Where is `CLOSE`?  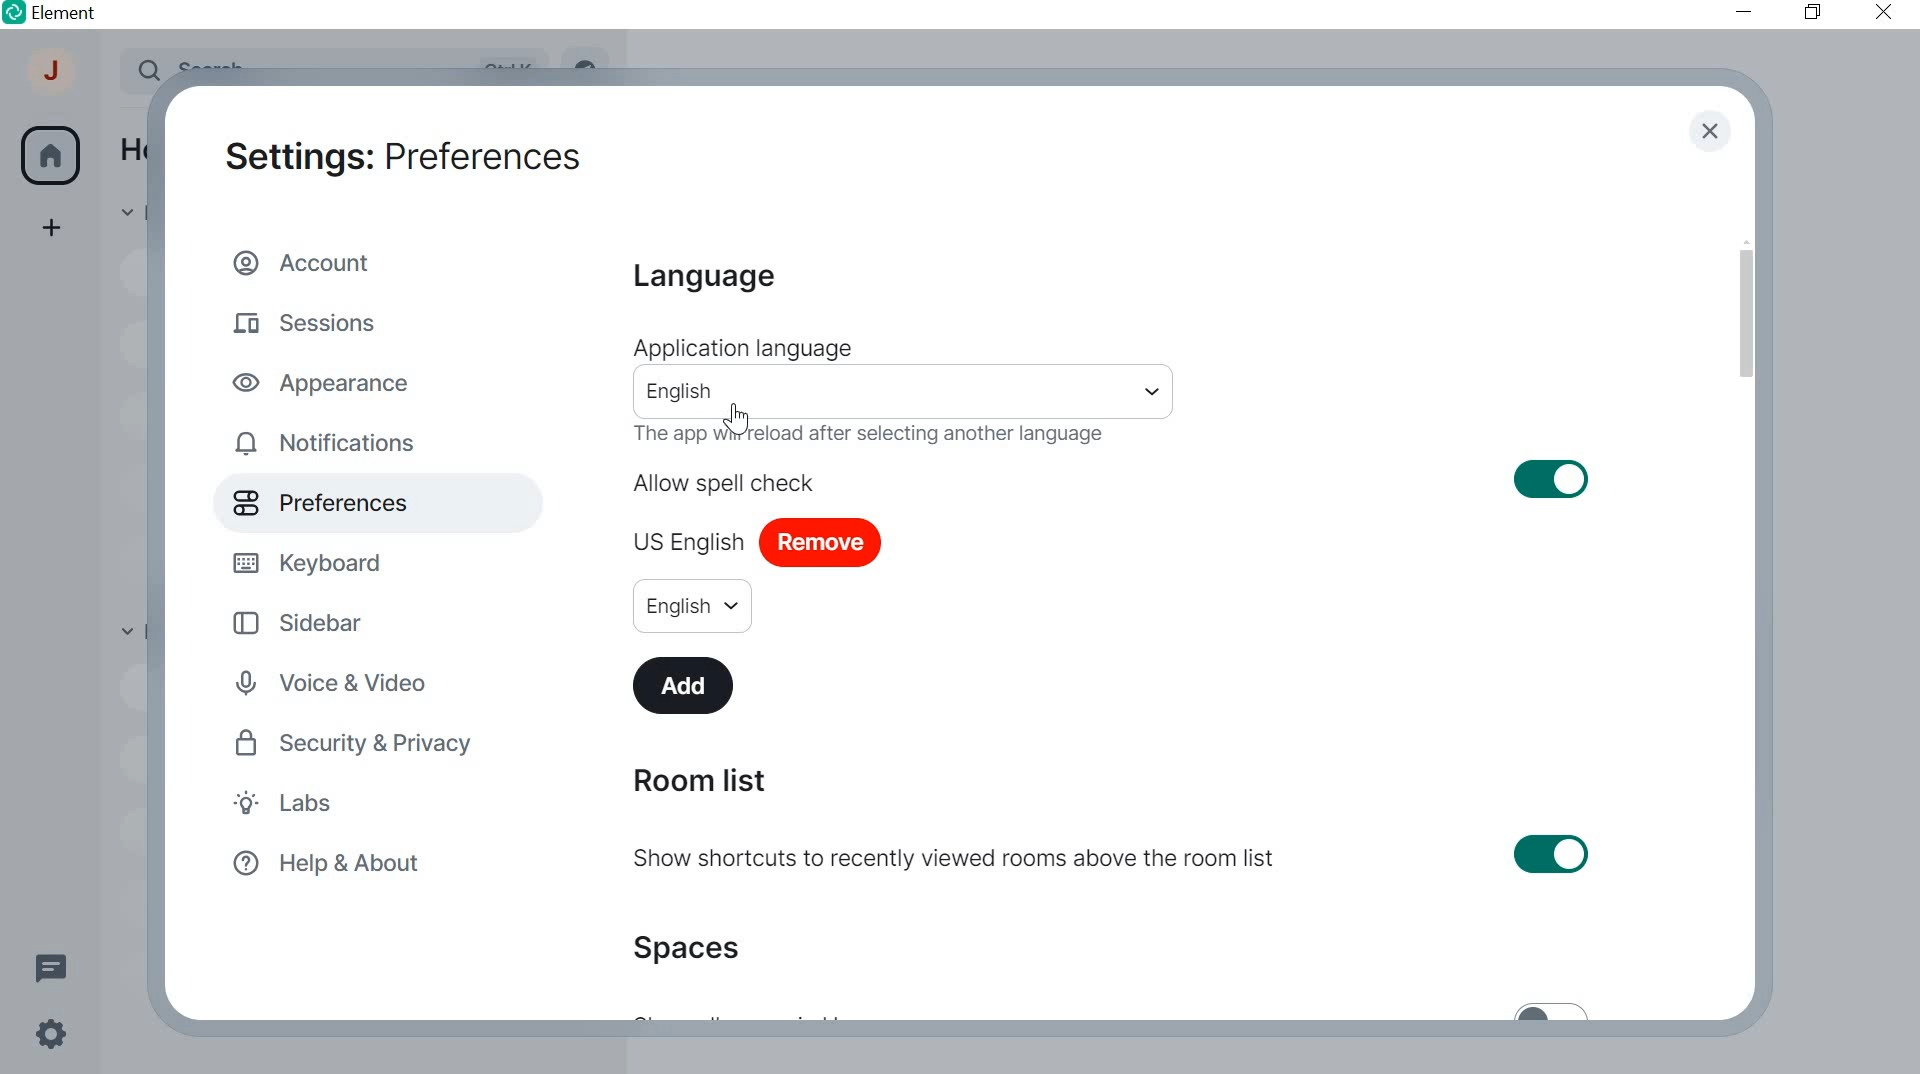 CLOSE is located at coordinates (1878, 11).